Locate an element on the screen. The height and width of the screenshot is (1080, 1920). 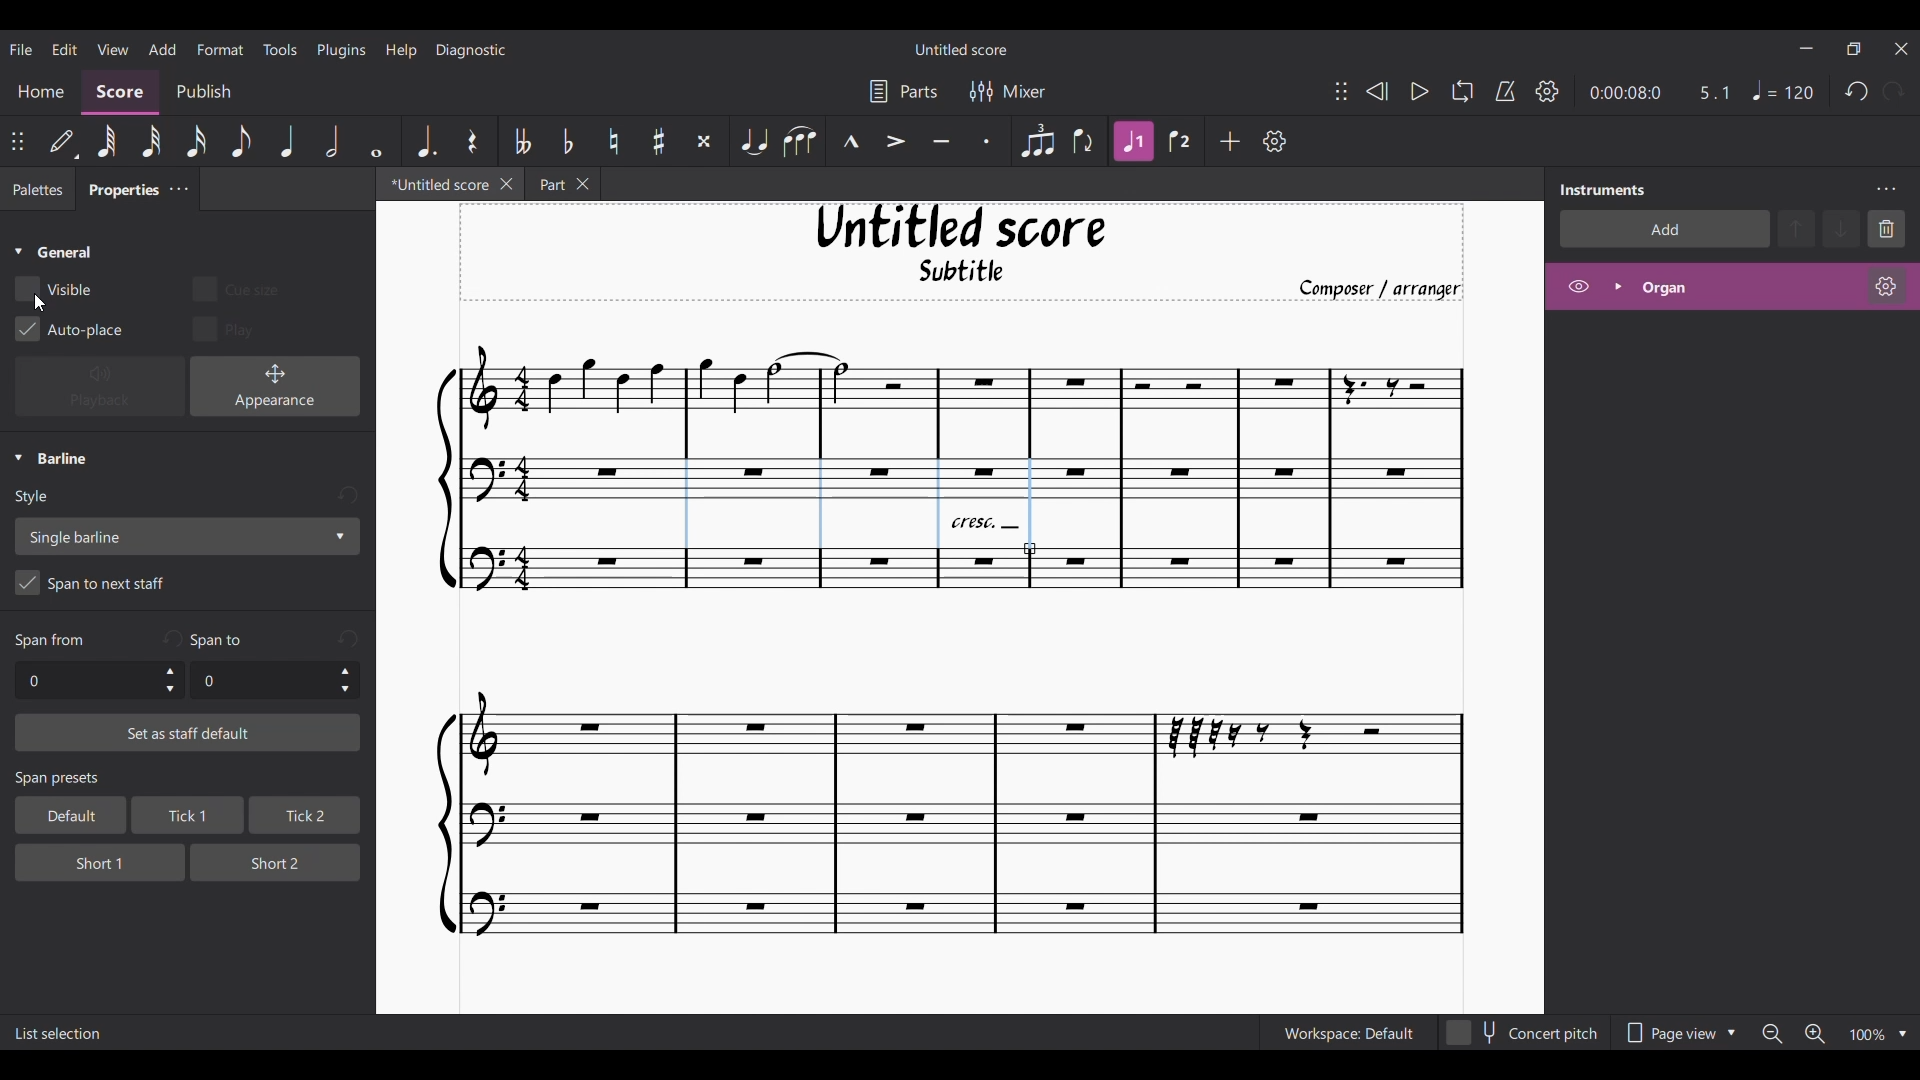
Score title is located at coordinates (960, 49).